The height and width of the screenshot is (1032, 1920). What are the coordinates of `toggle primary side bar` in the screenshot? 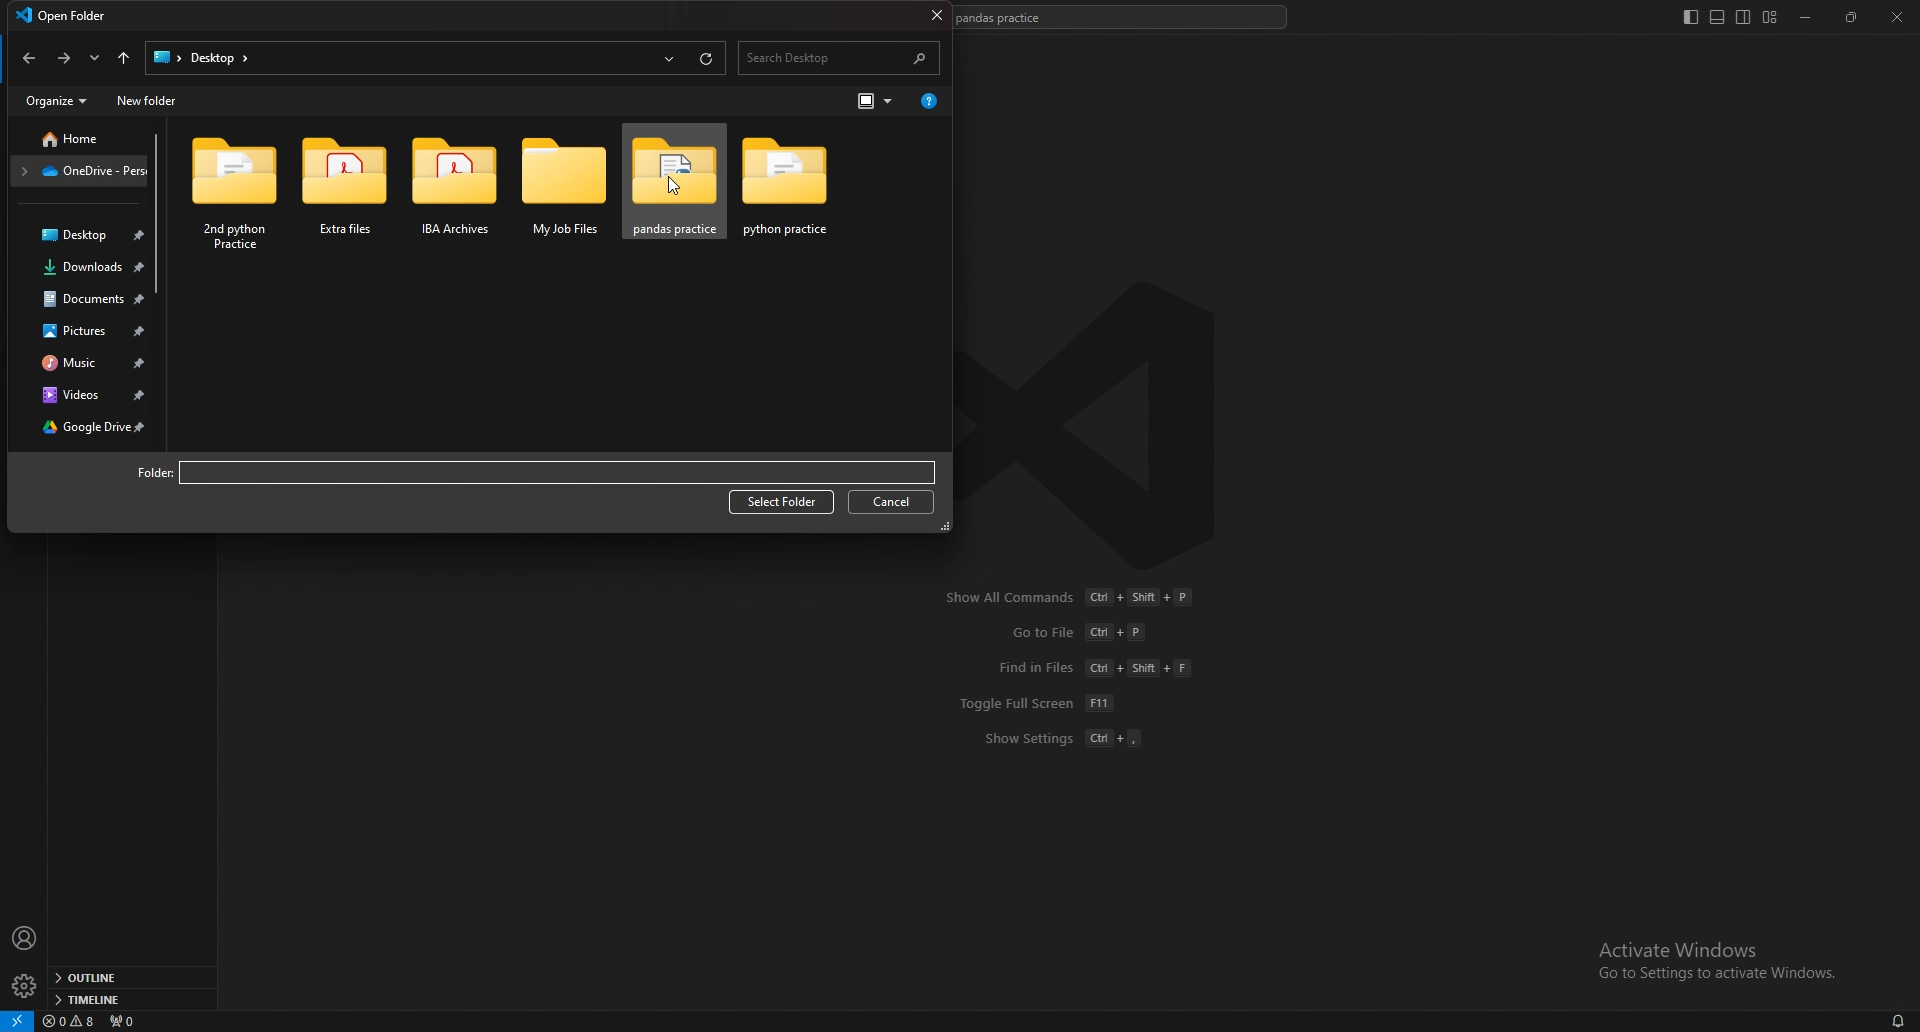 It's located at (1692, 17).